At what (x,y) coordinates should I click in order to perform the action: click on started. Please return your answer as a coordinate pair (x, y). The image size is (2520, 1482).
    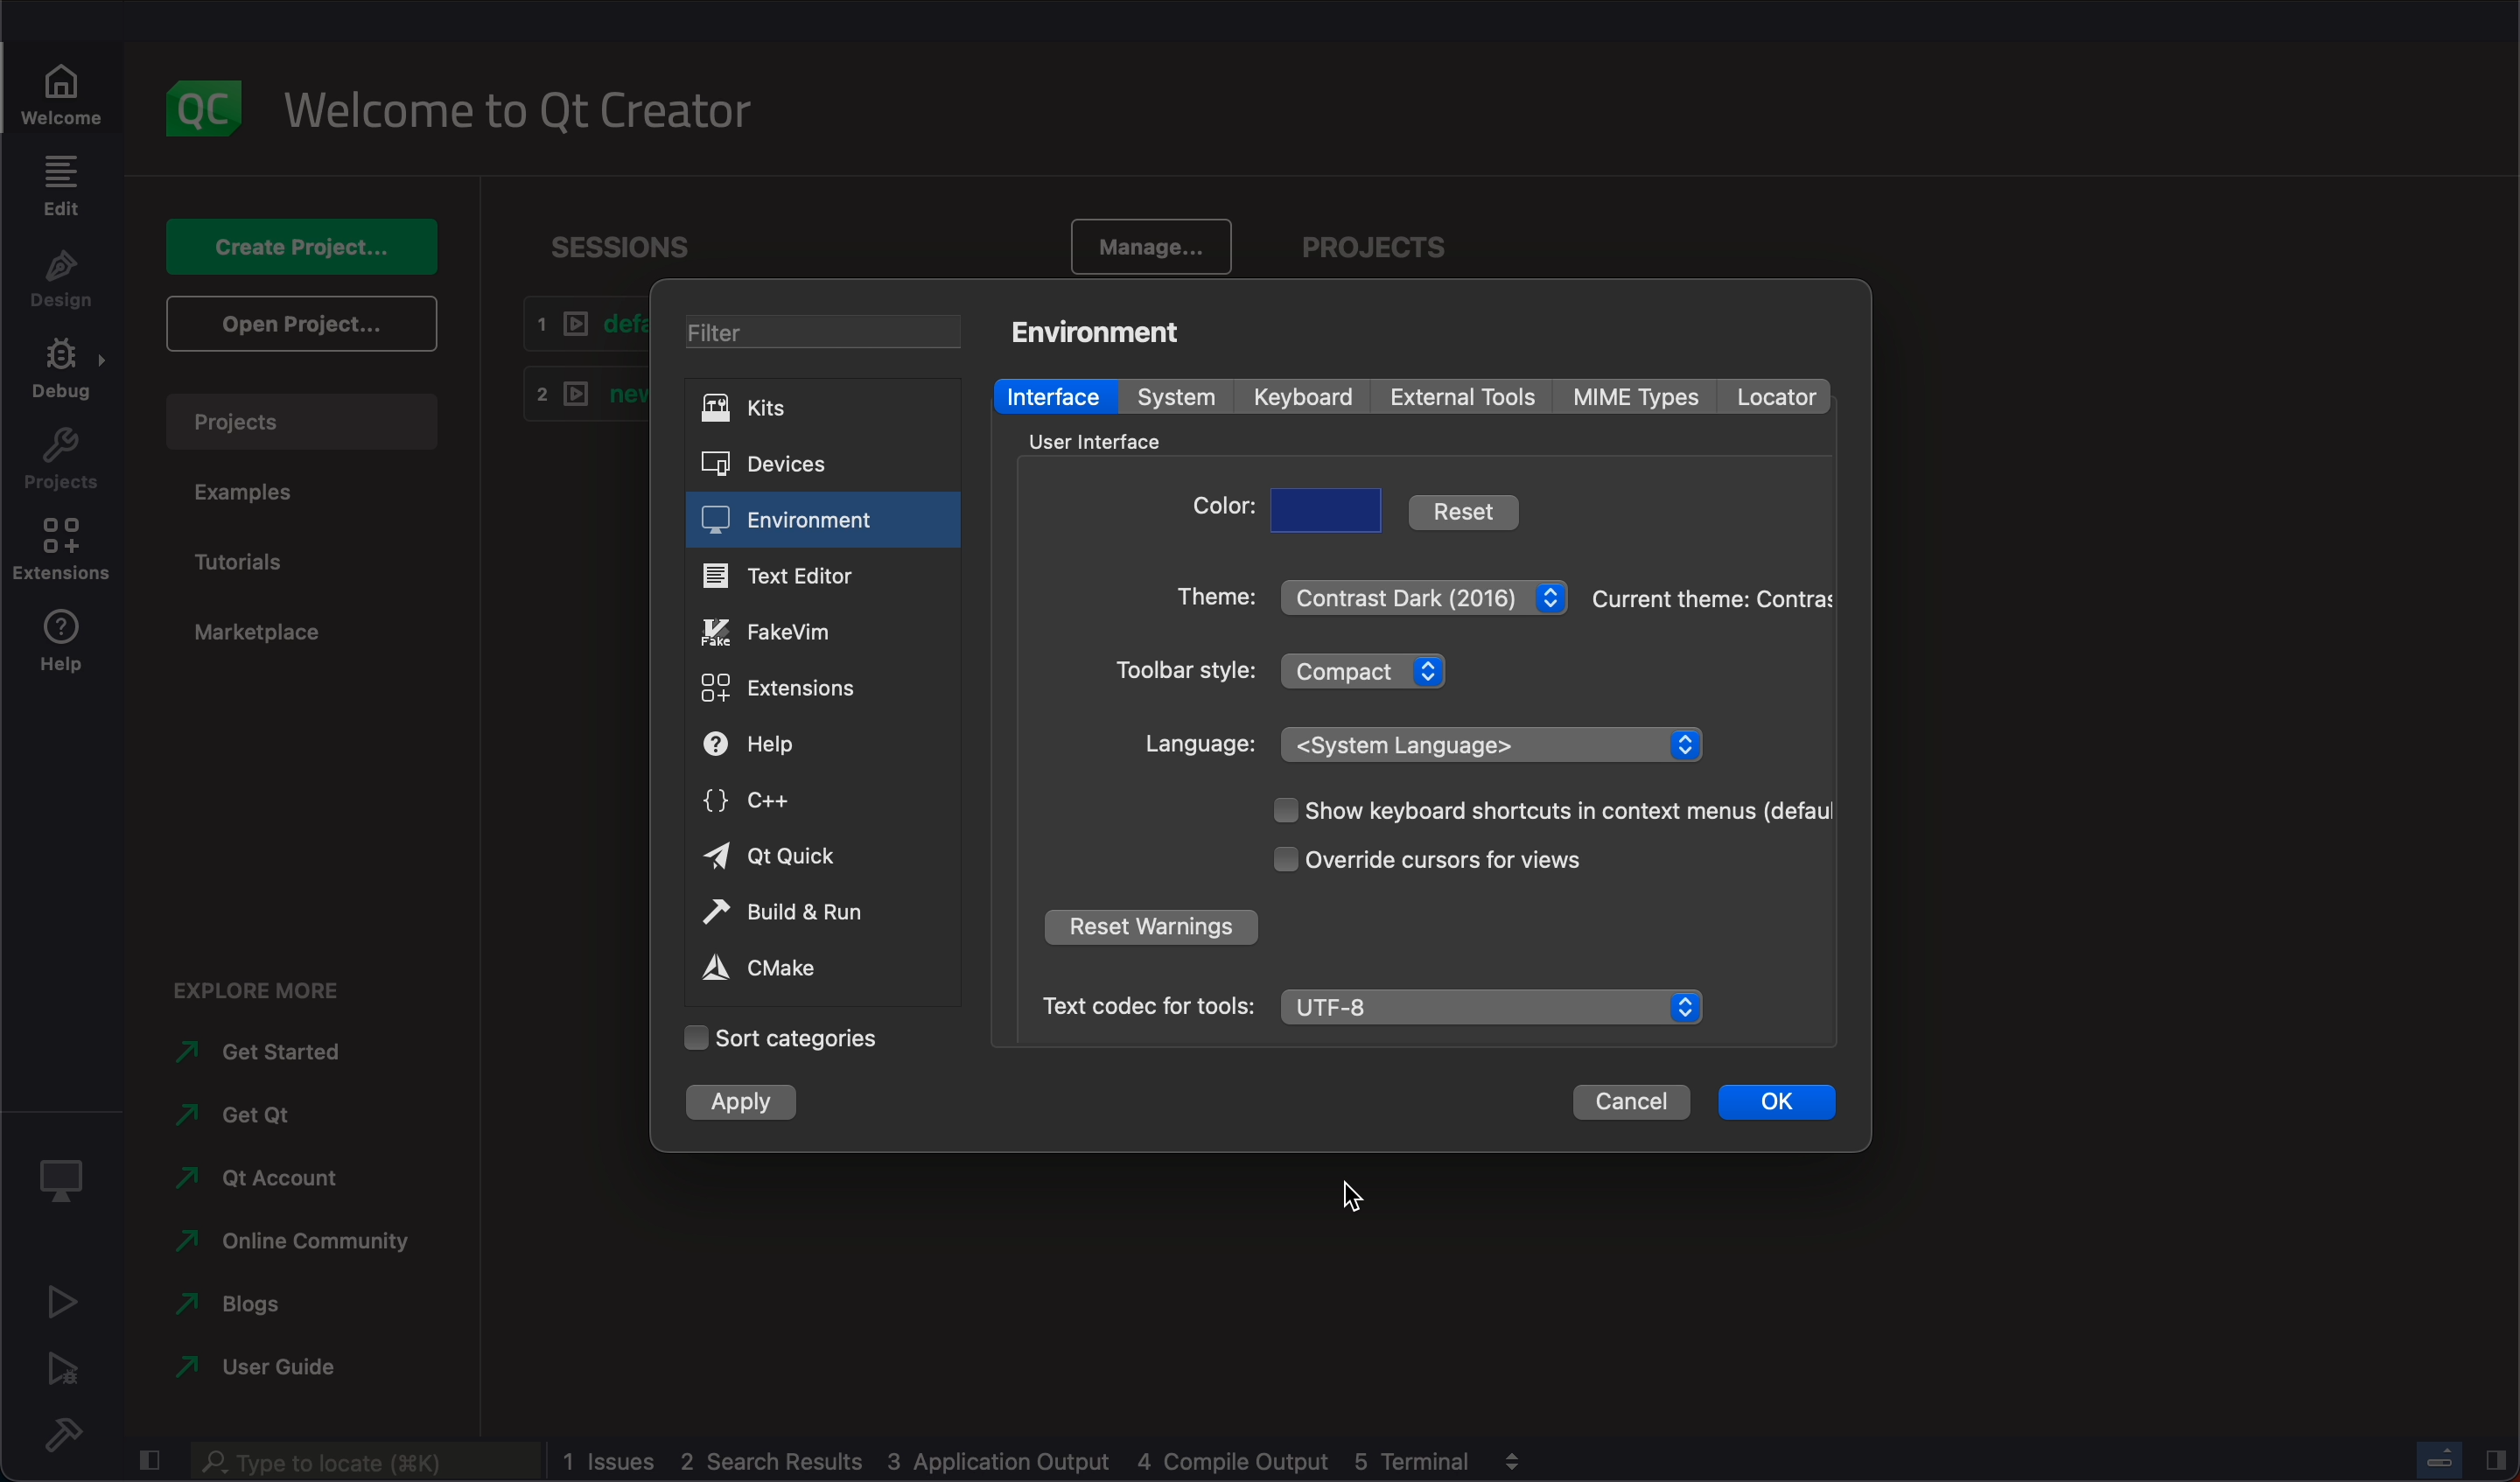
    Looking at the image, I should click on (273, 1052).